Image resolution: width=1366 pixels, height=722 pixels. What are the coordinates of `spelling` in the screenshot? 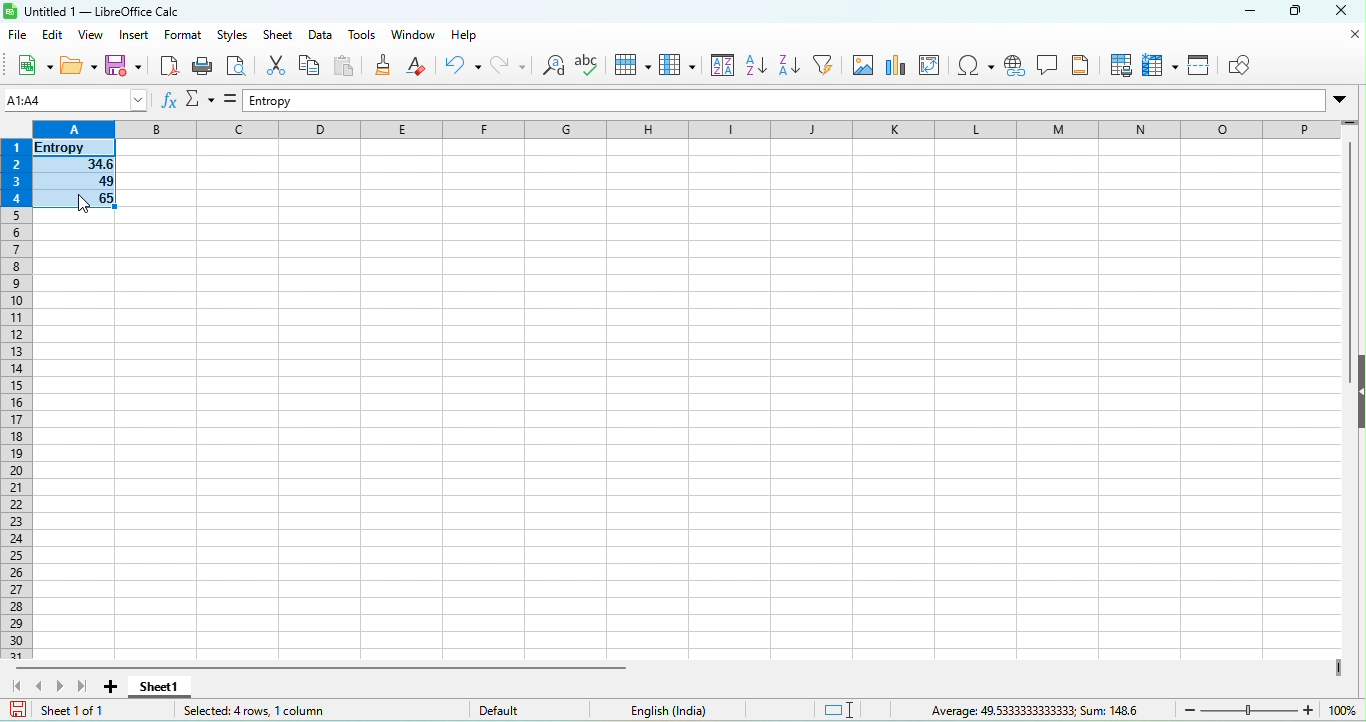 It's located at (589, 67).